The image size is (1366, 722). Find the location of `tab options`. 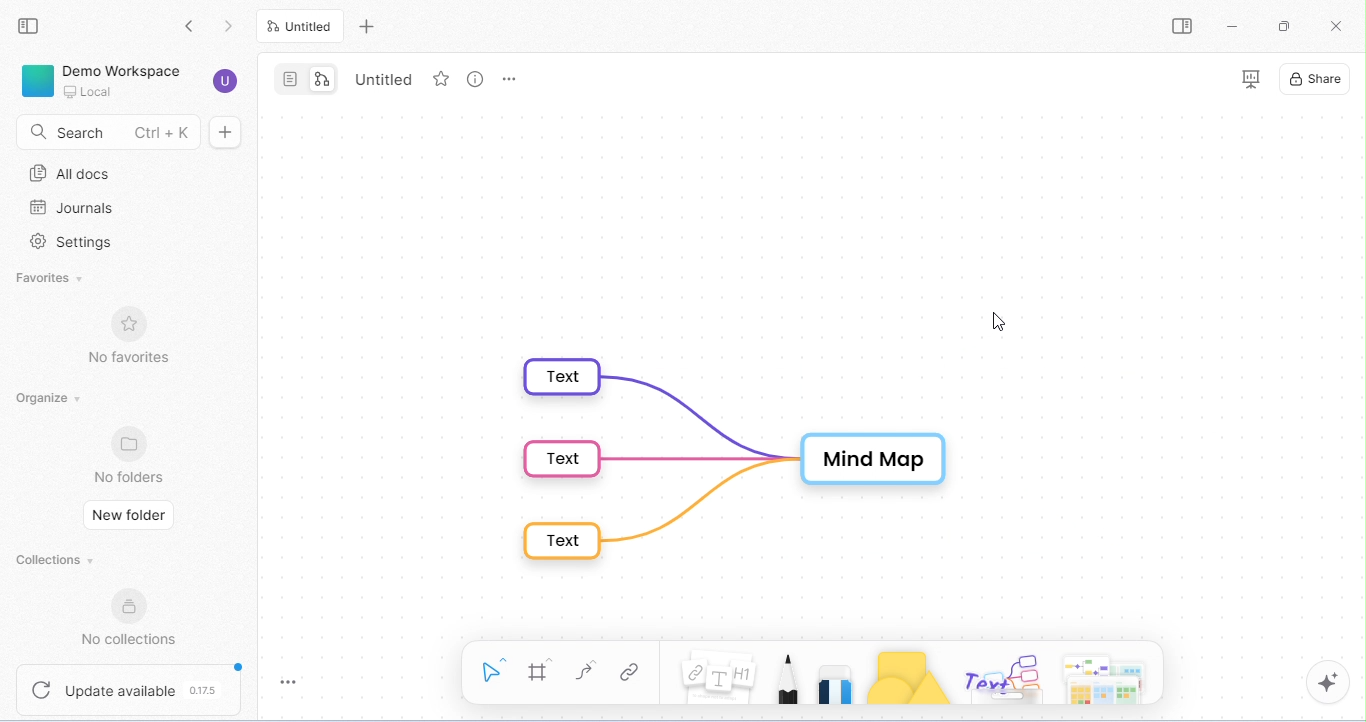

tab options is located at coordinates (512, 82).